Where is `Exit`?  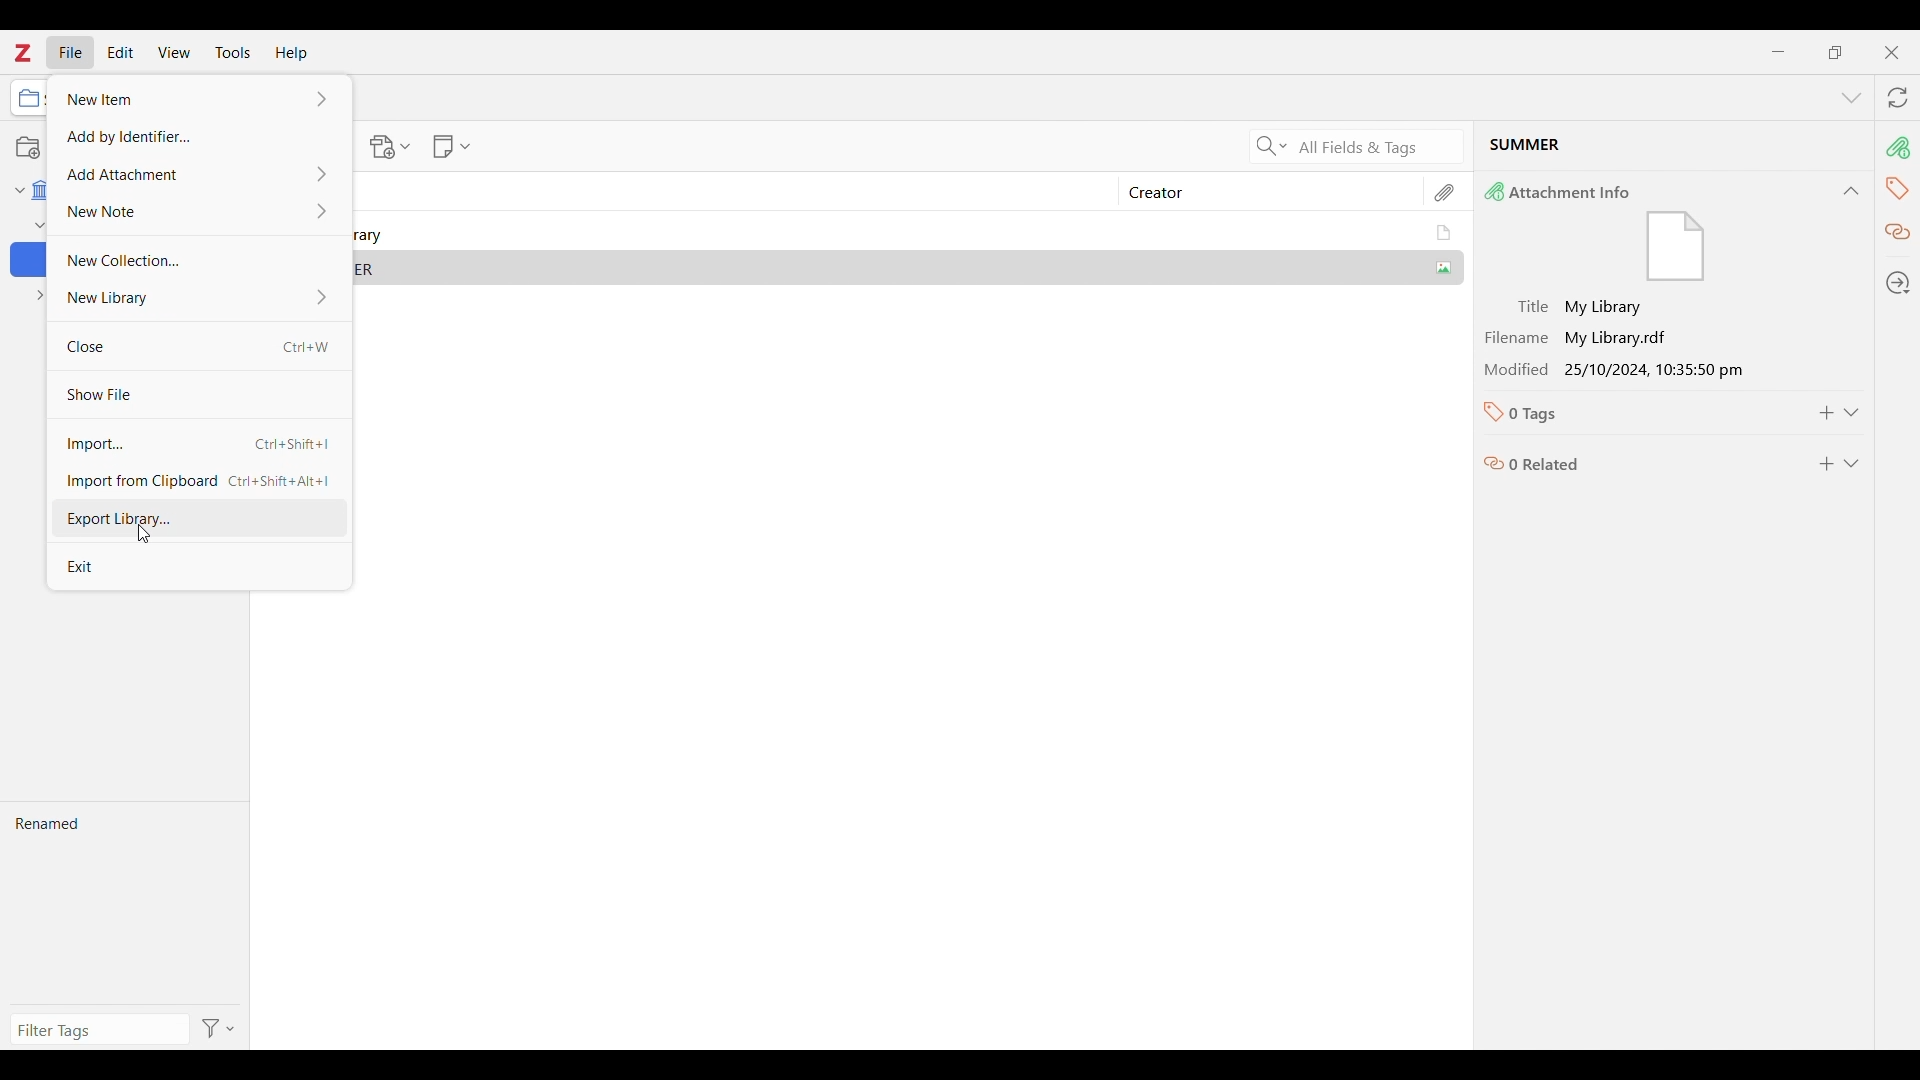
Exit is located at coordinates (199, 565).